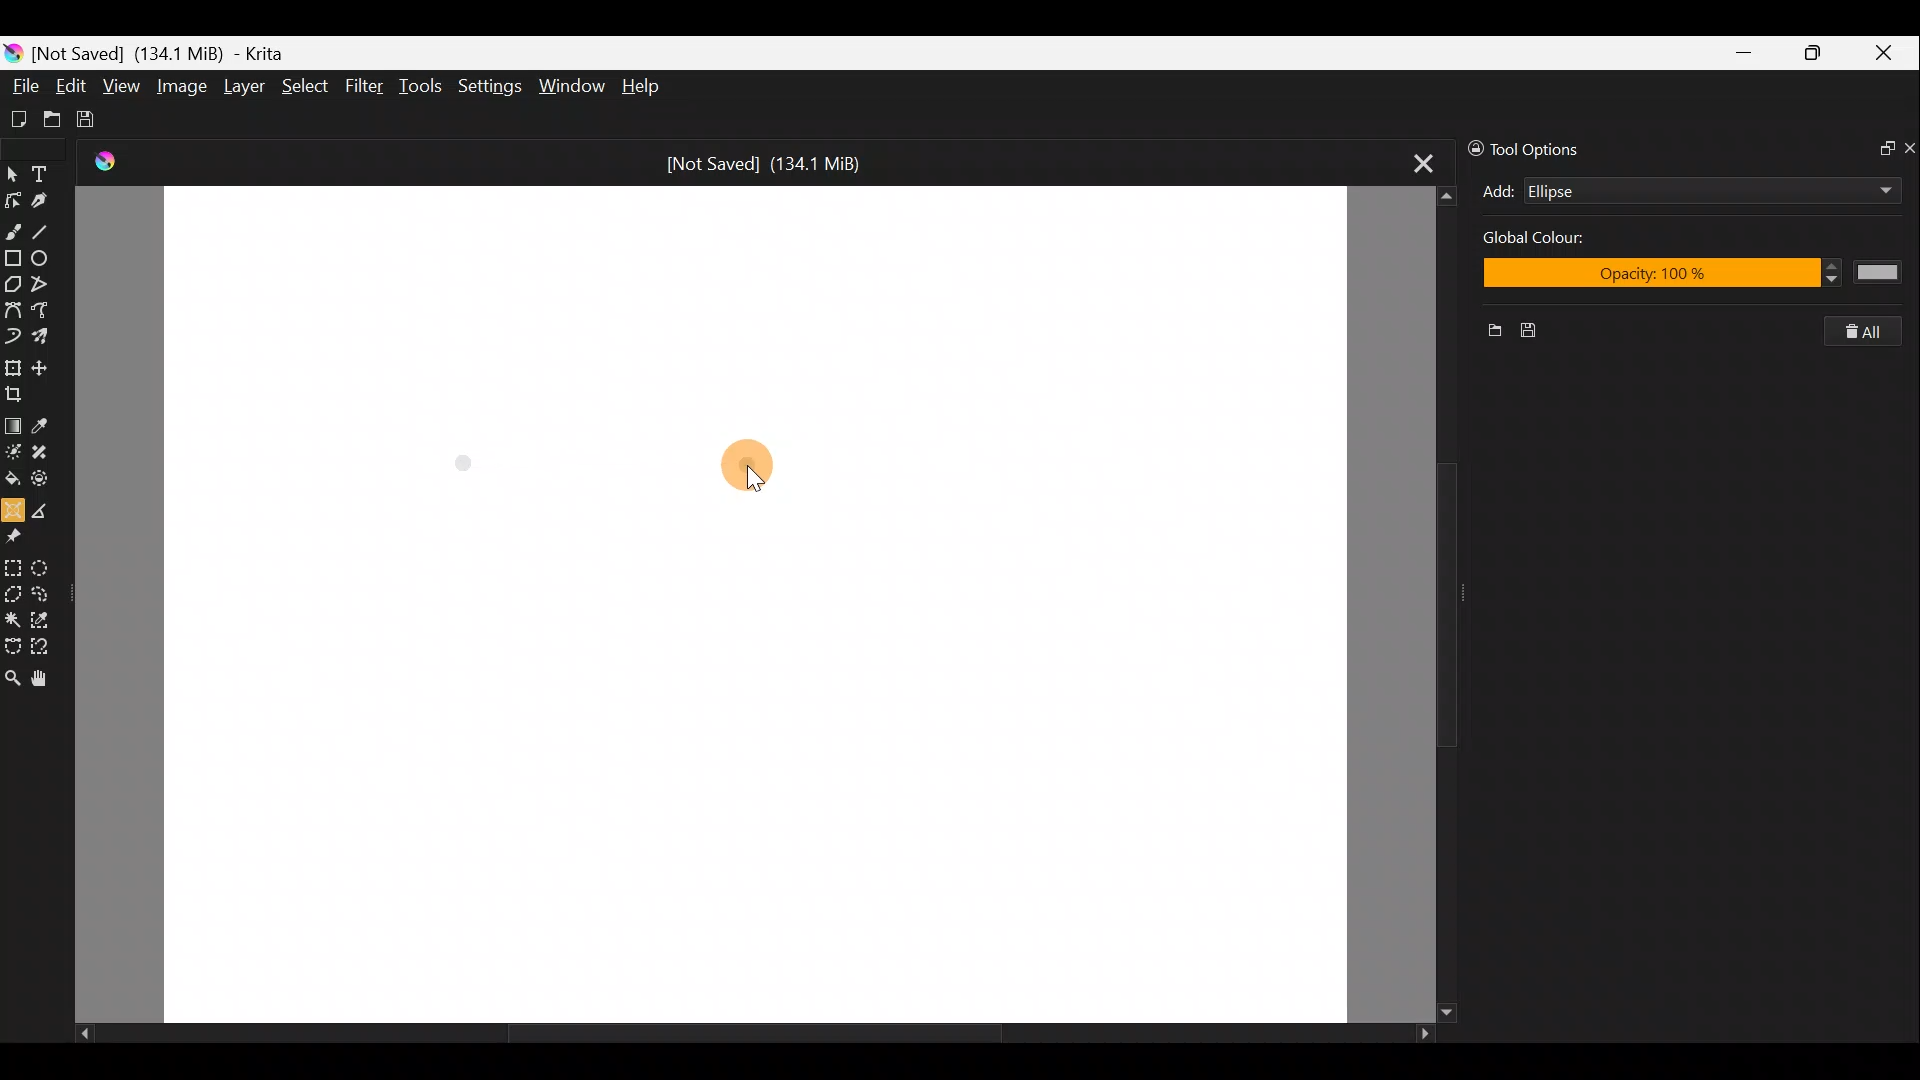  I want to click on Create new document, so click(17, 117).